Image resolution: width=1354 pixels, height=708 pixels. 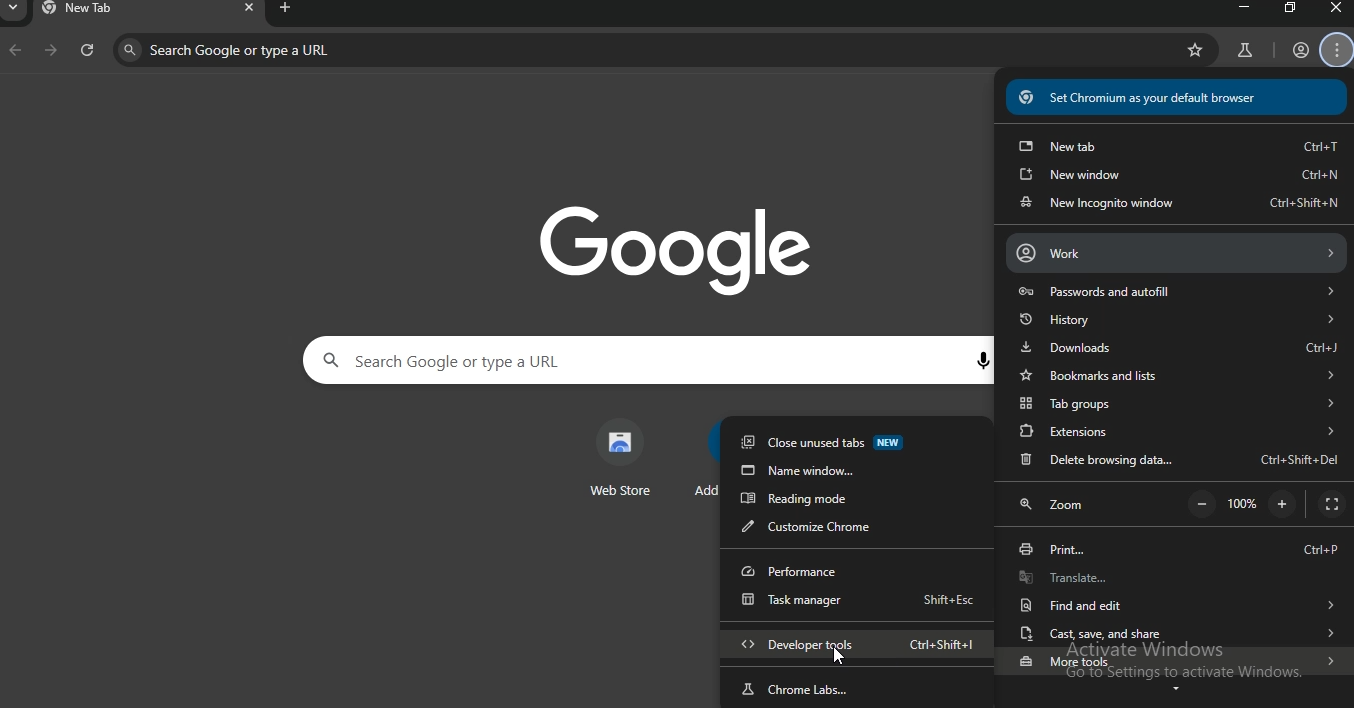 I want to click on reading mode, so click(x=851, y=501).